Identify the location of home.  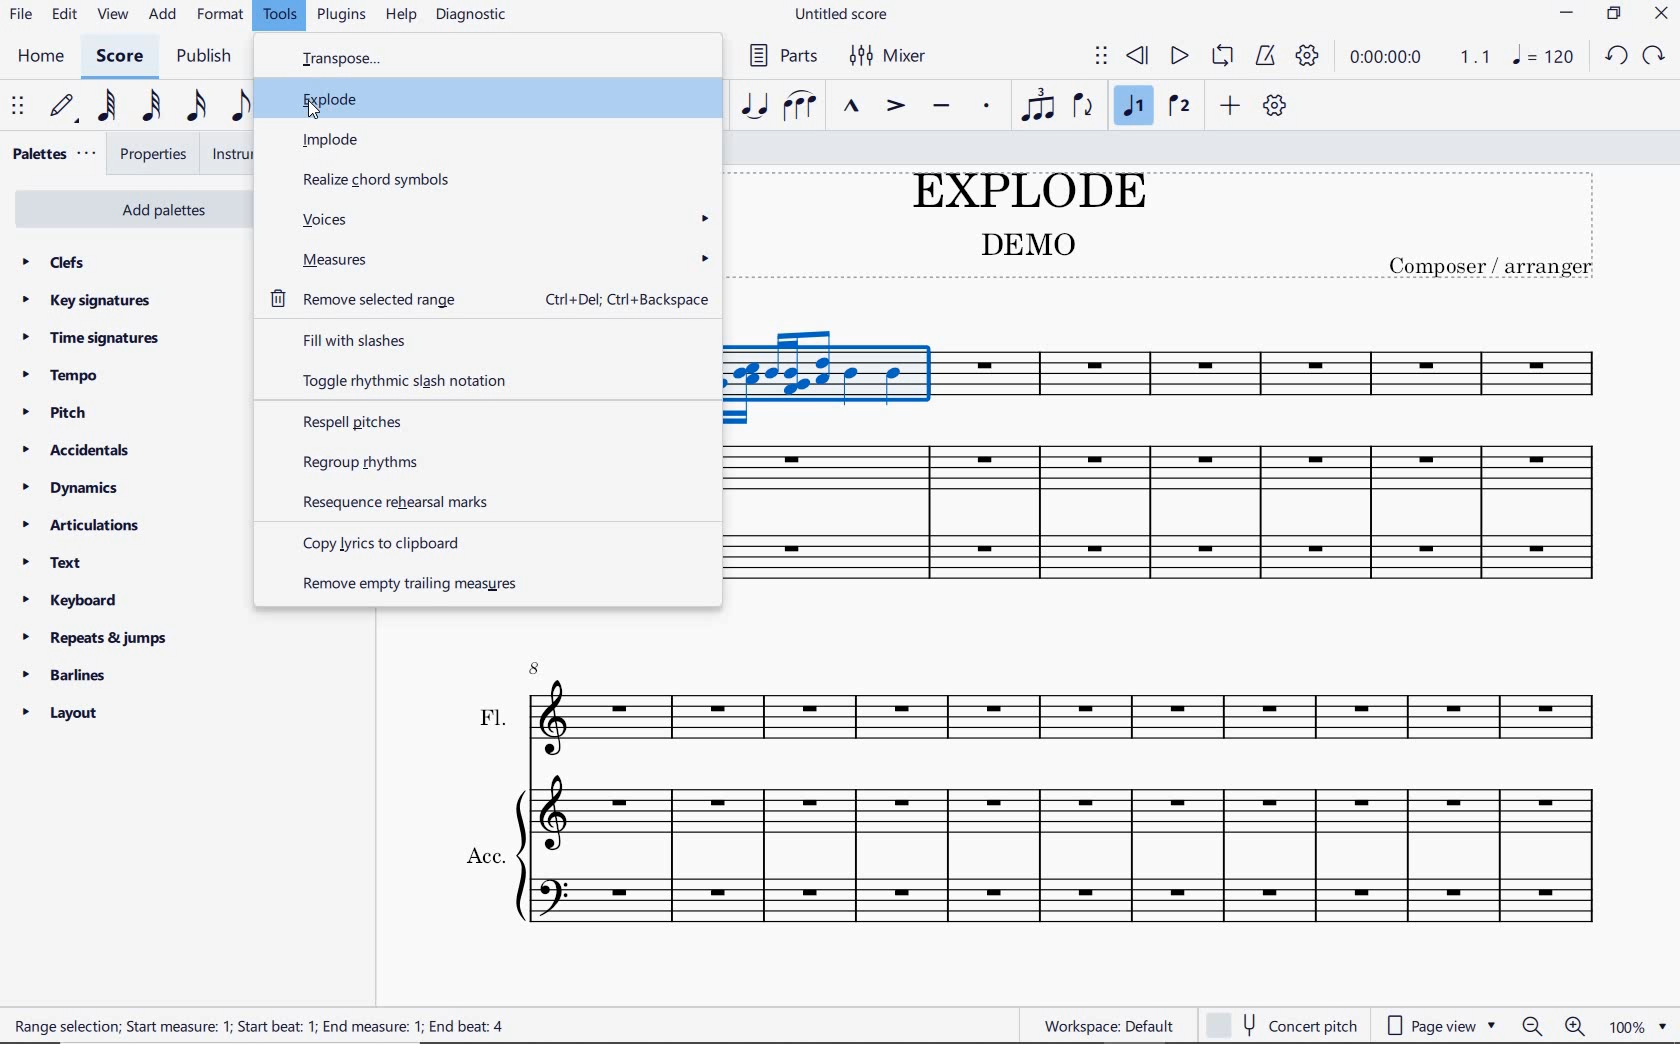
(39, 56).